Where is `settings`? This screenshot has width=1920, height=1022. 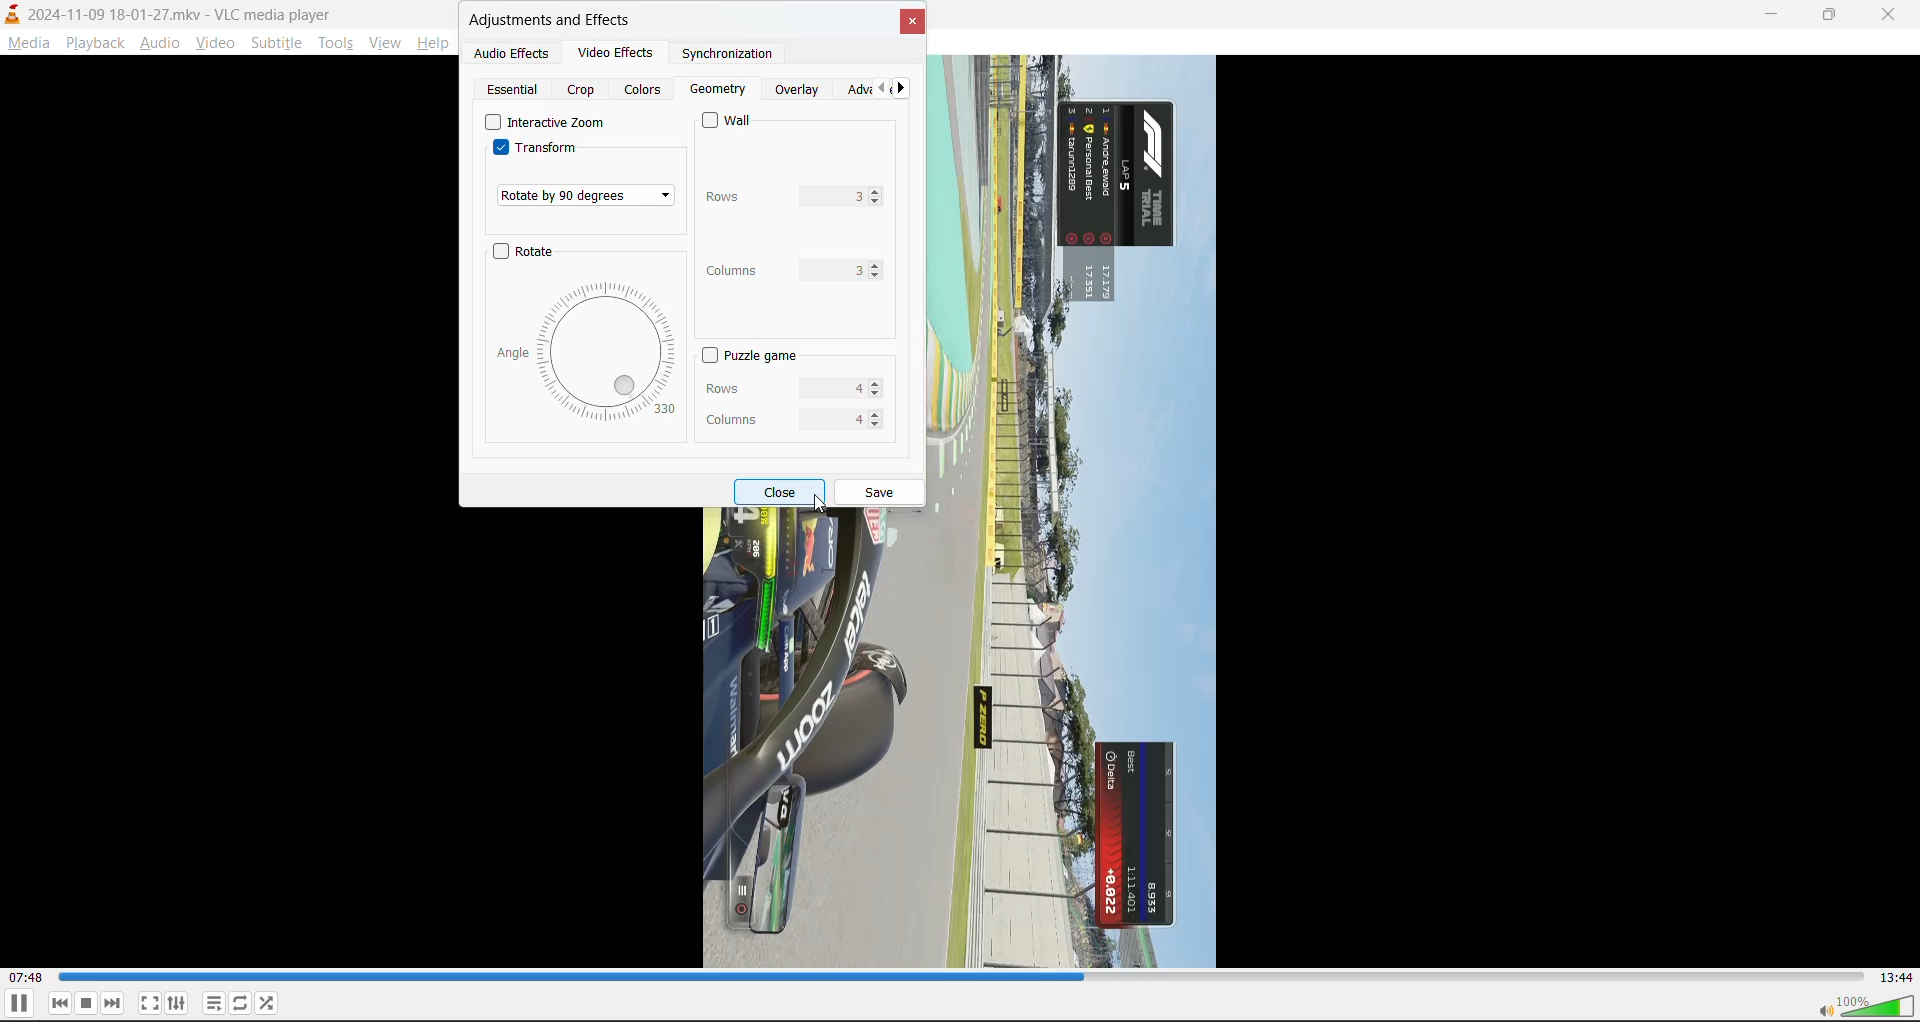 settings is located at coordinates (177, 1000).